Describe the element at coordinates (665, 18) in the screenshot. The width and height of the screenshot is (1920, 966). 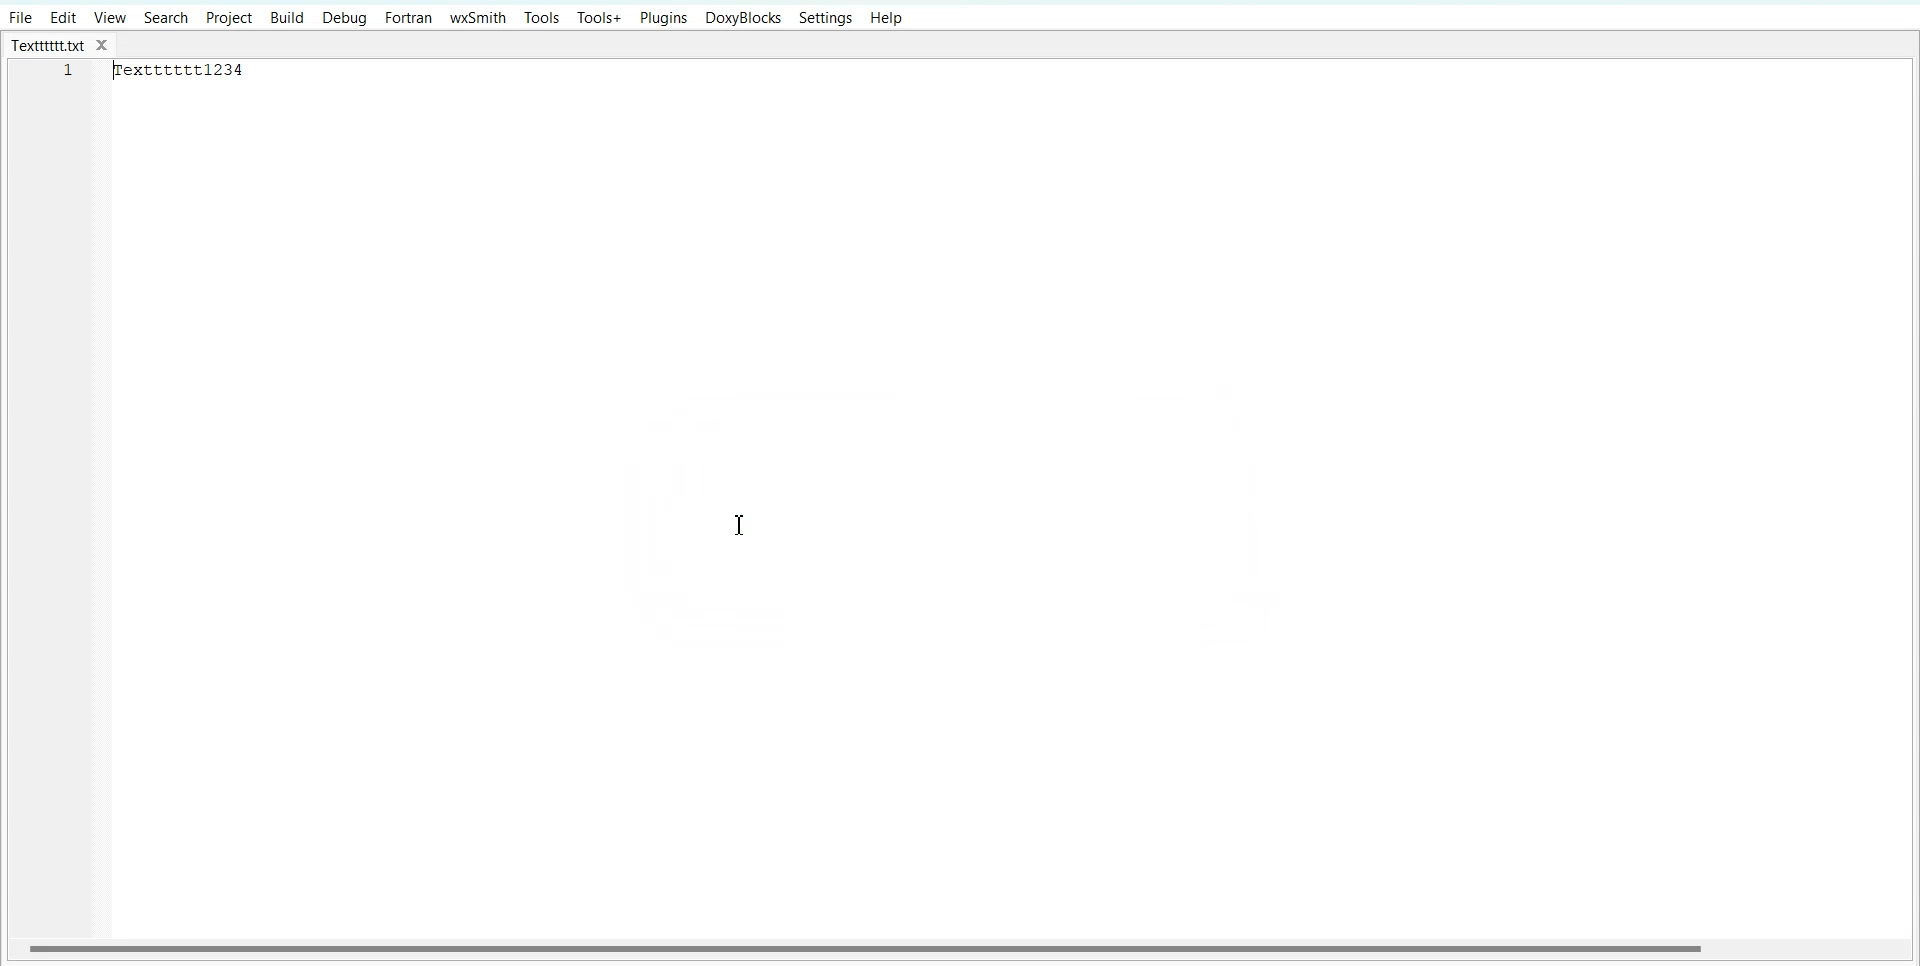
I see `Plugins` at that location.